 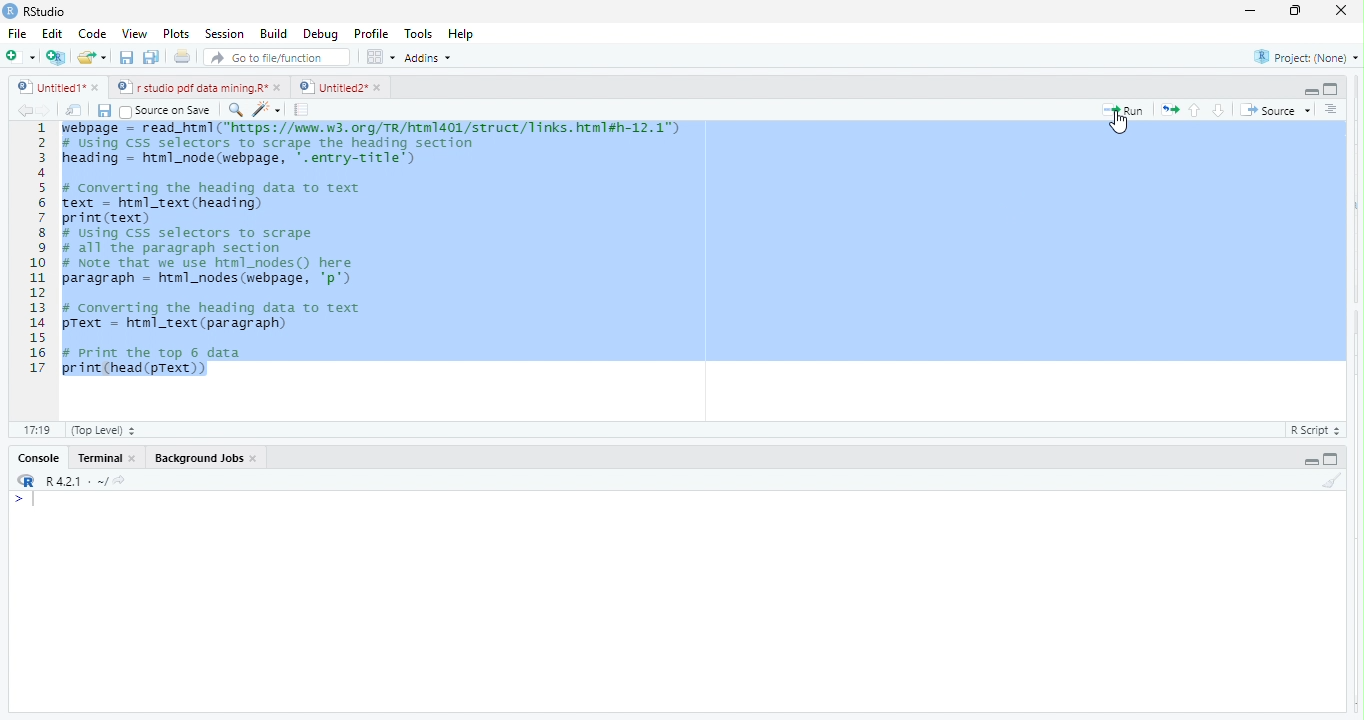 What do you see at coordinates (47, 87) in the screenshot?
I see ` Untitied1"` at bounding box center [47, 87].